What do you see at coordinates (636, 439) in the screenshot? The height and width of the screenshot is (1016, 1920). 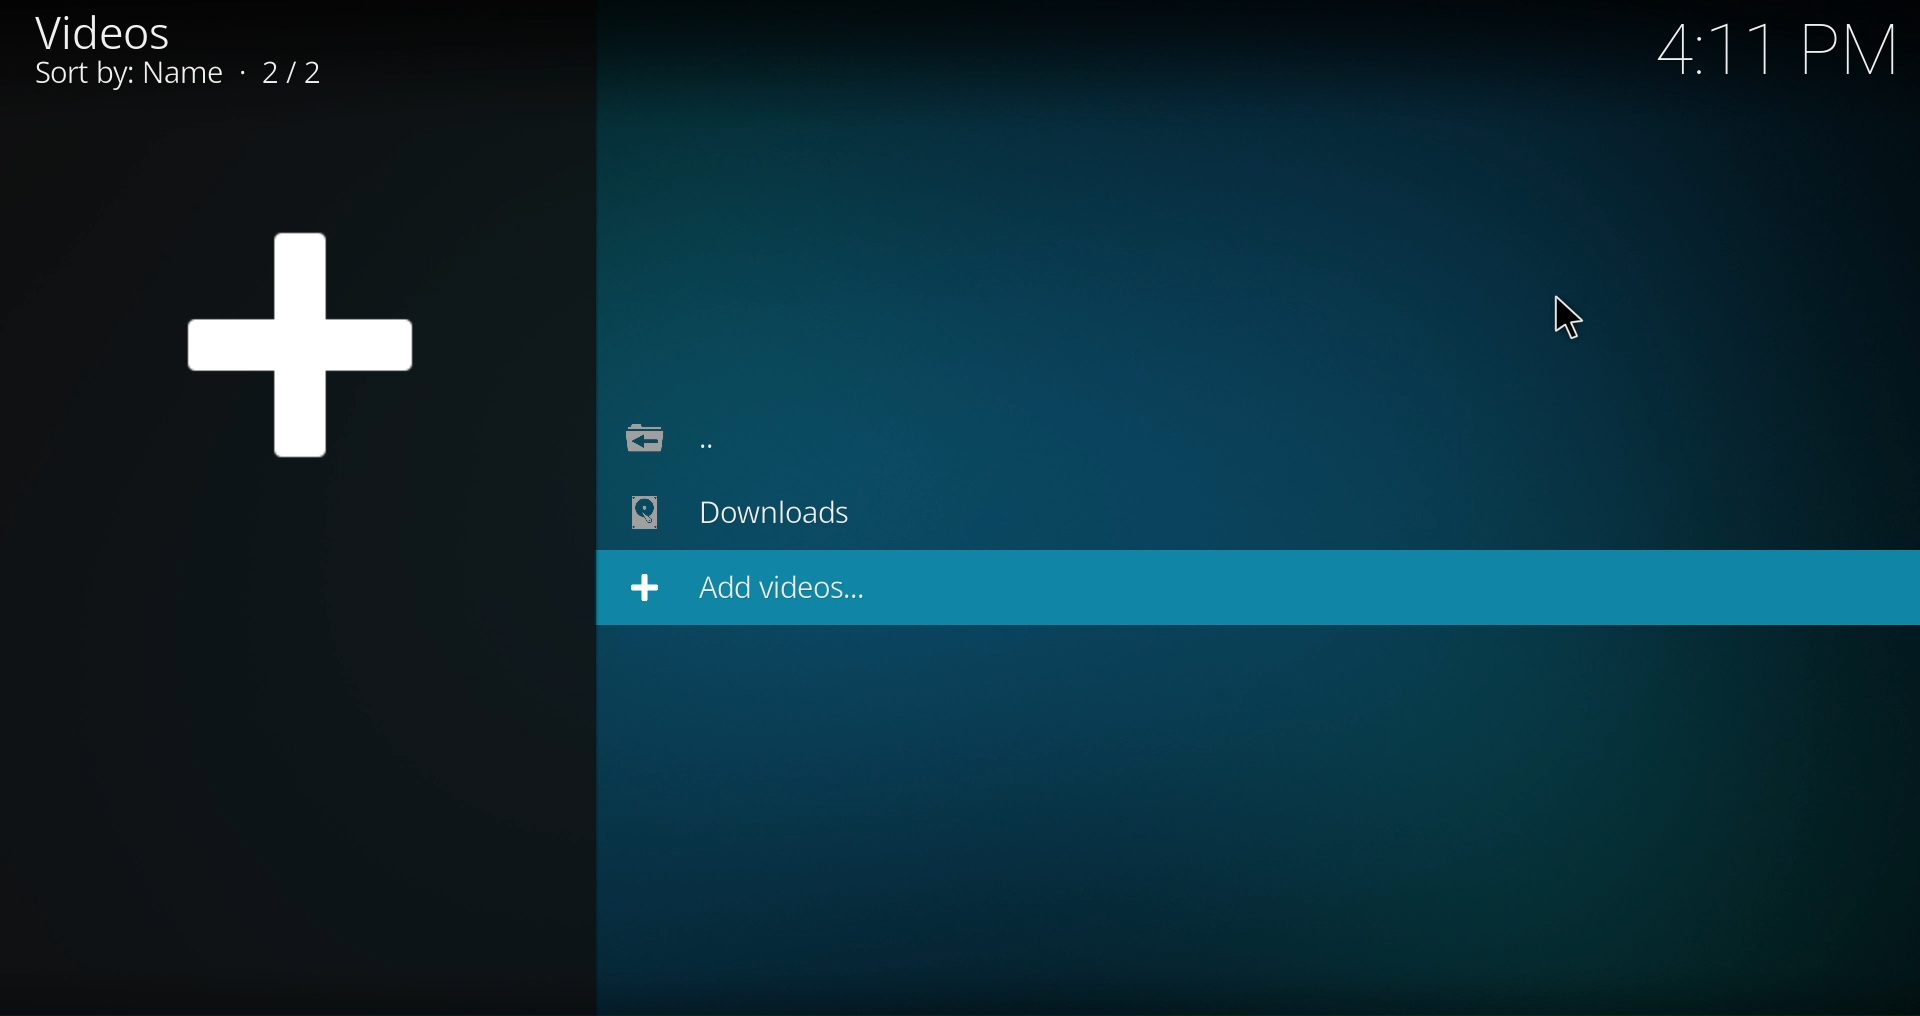 I see `Folder icon` at bounding box center [636, 439].